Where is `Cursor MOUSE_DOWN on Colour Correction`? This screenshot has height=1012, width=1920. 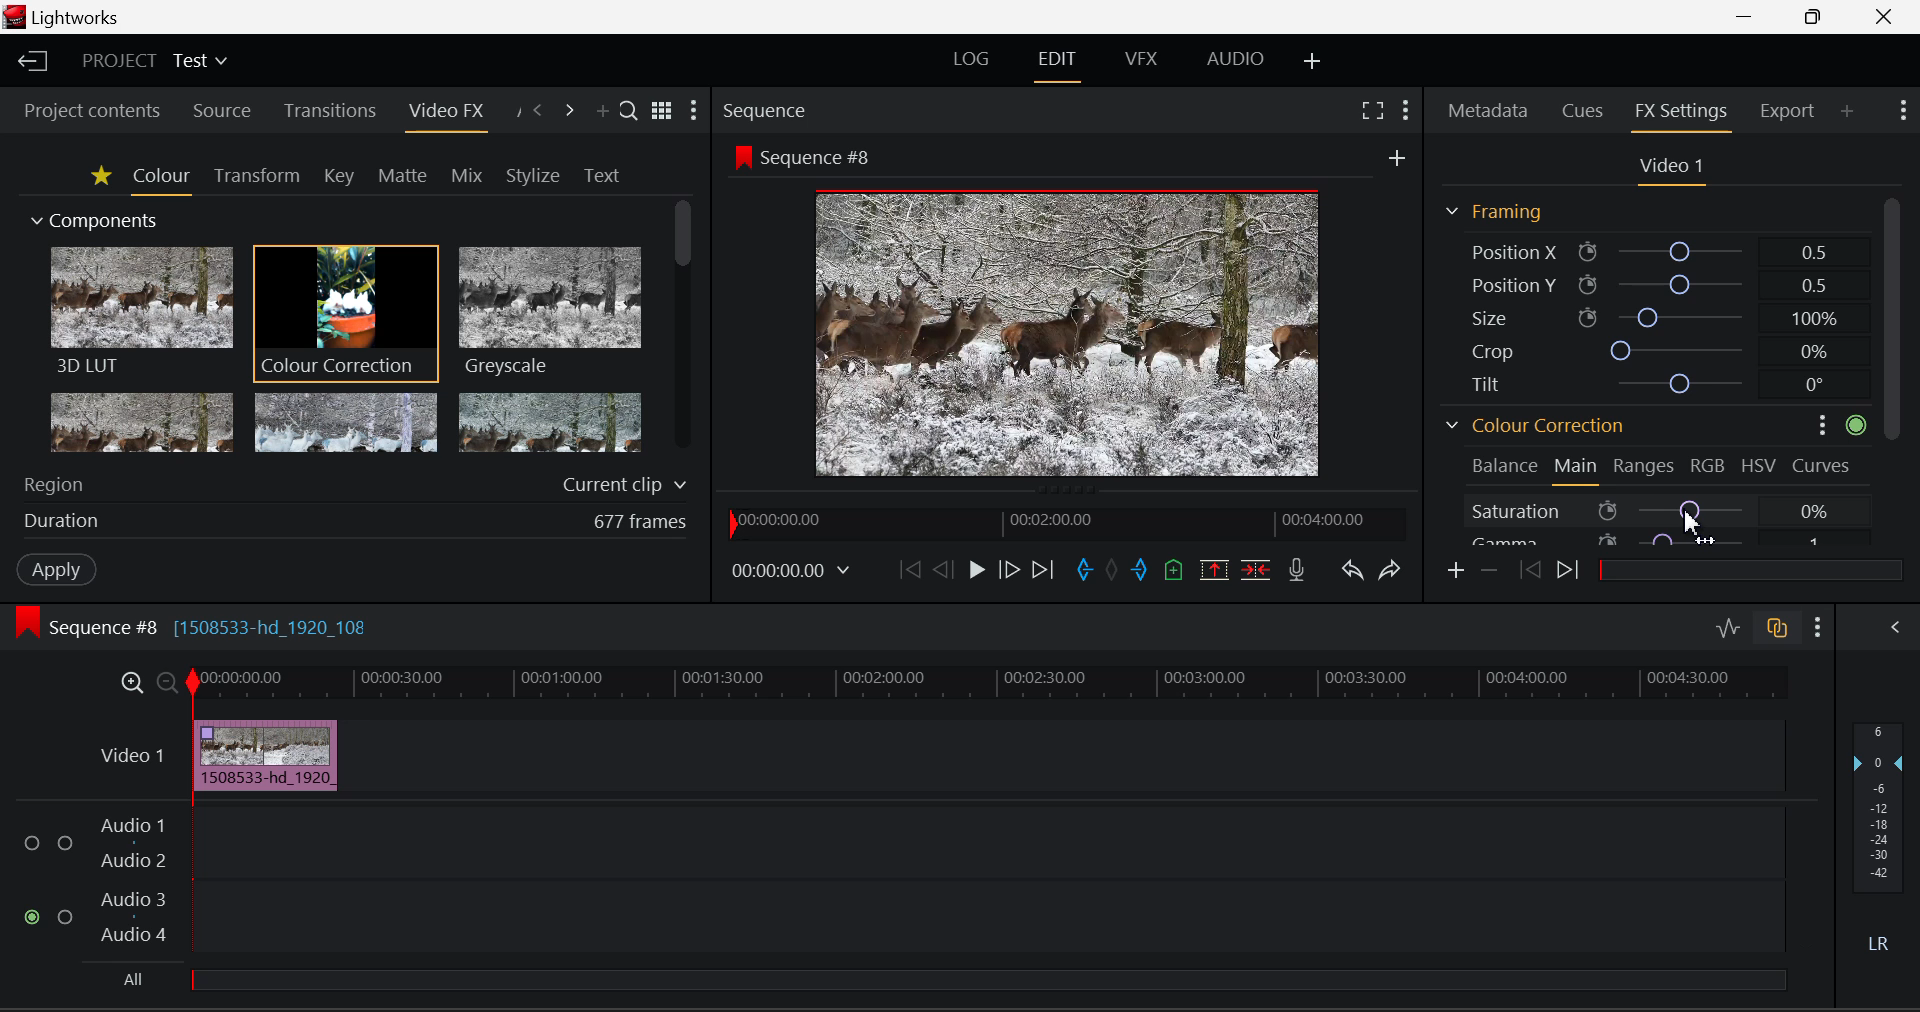
Cursor MOUSE_DOWN on Colour Correction is located at coordinates (346, 312).